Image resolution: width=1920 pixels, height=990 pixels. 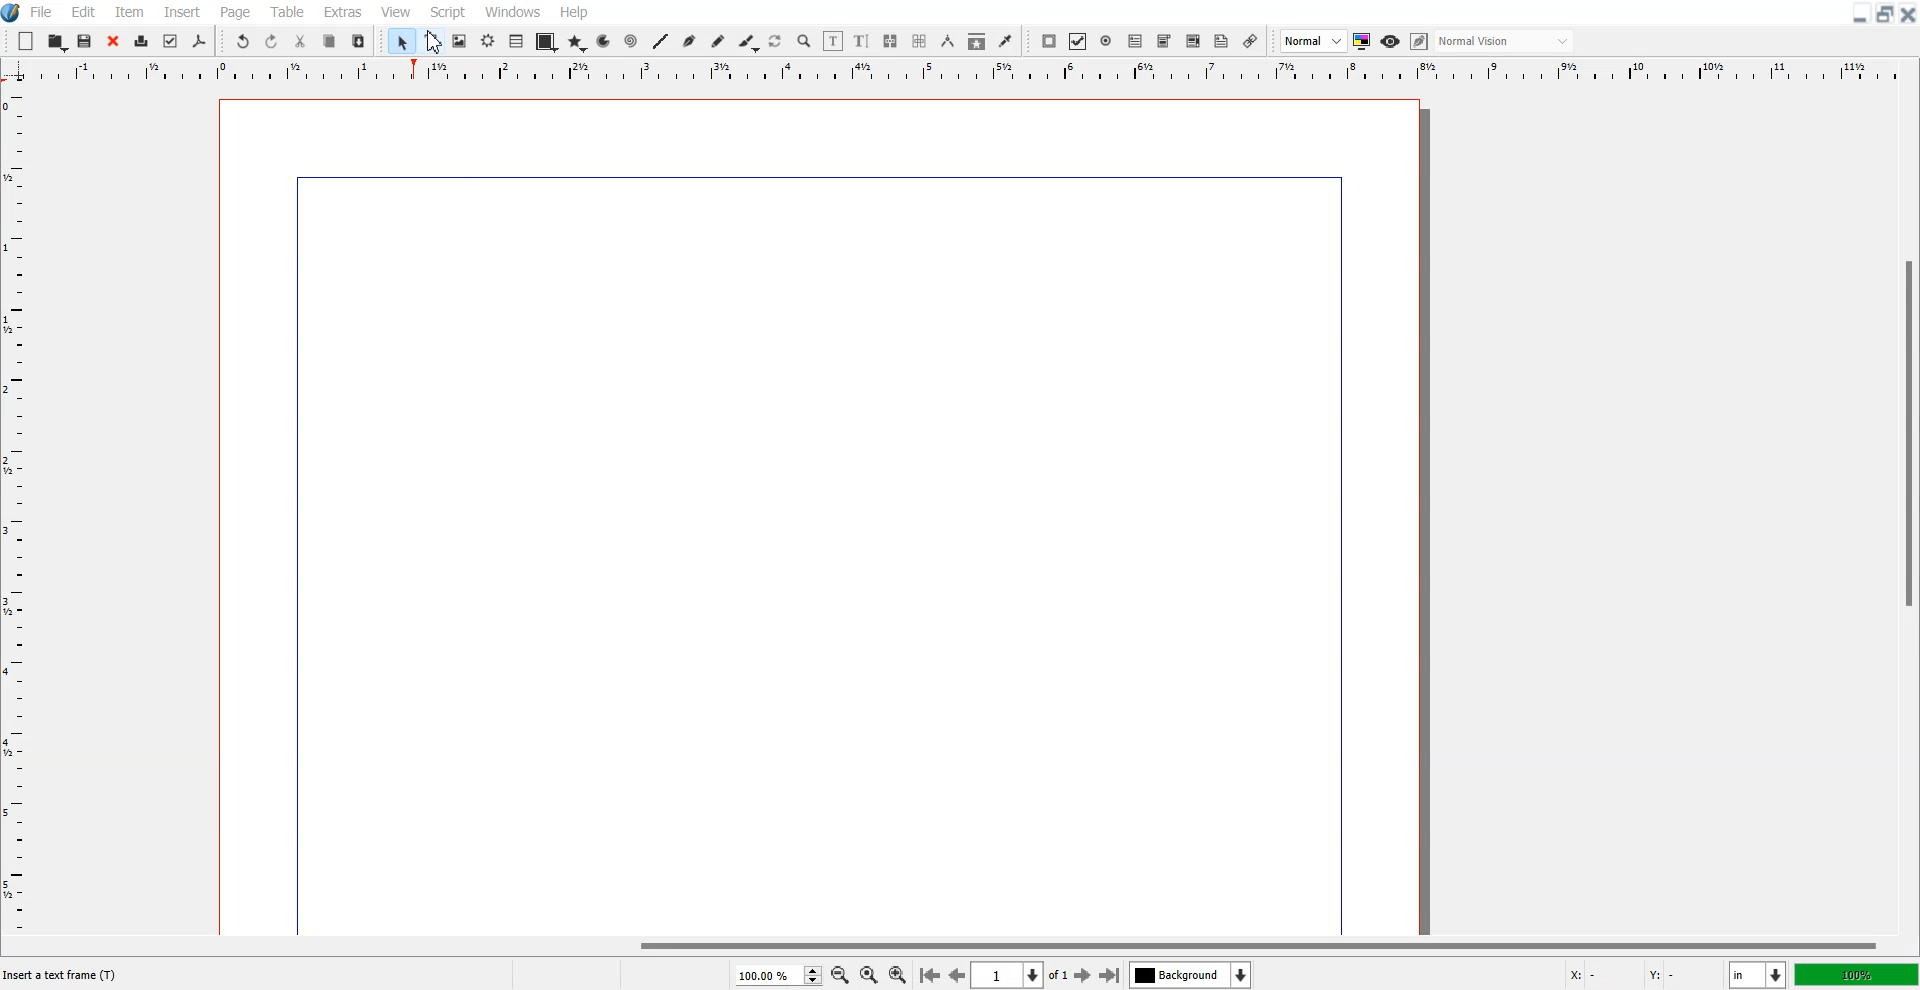 I want to click on PDF Text Box, so click(x=1135, y=41).